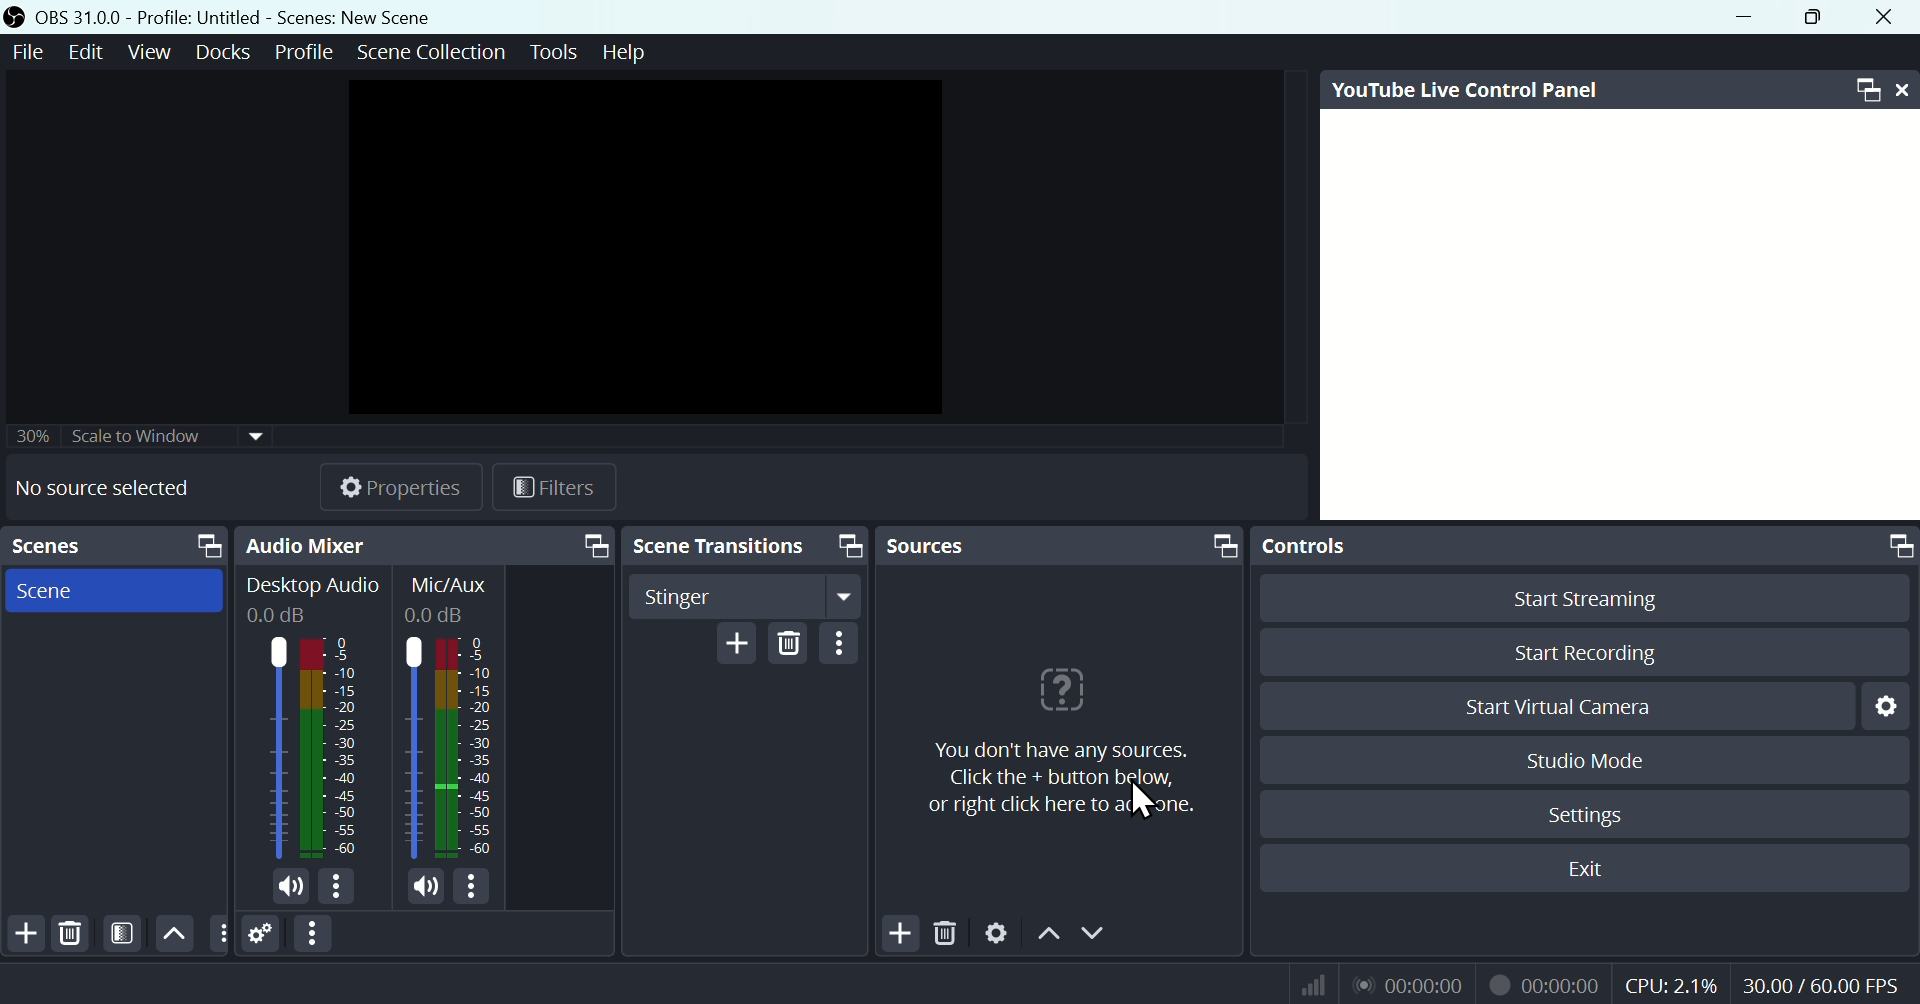 Image resolution: width=1920 pixels, height=1004 pixels. I want to click on Scenes, so click(46, 545).